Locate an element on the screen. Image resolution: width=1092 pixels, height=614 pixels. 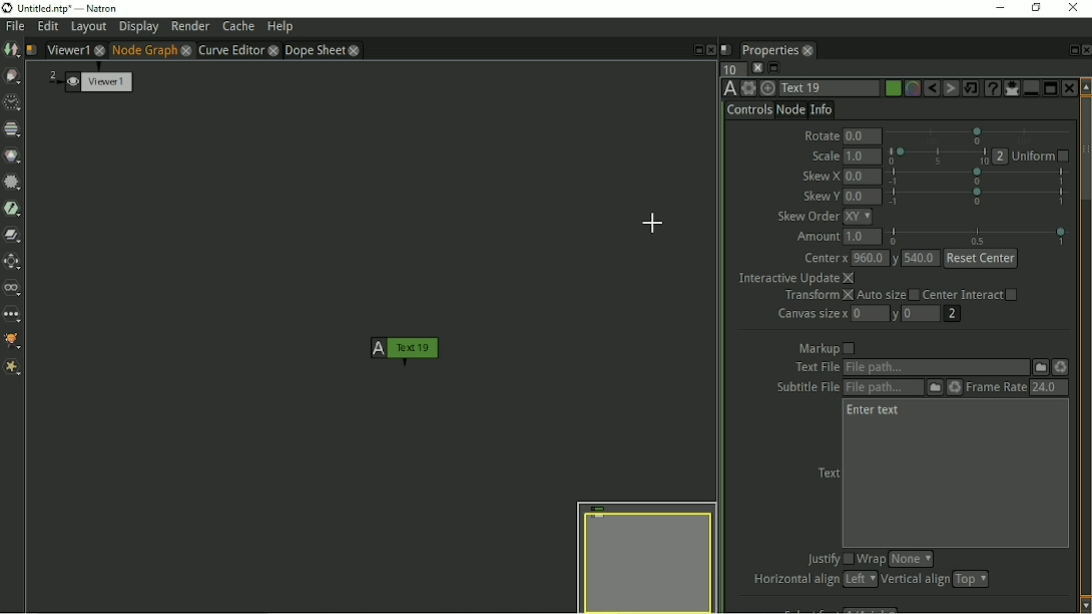
2 is located at coordinates (953, 315).